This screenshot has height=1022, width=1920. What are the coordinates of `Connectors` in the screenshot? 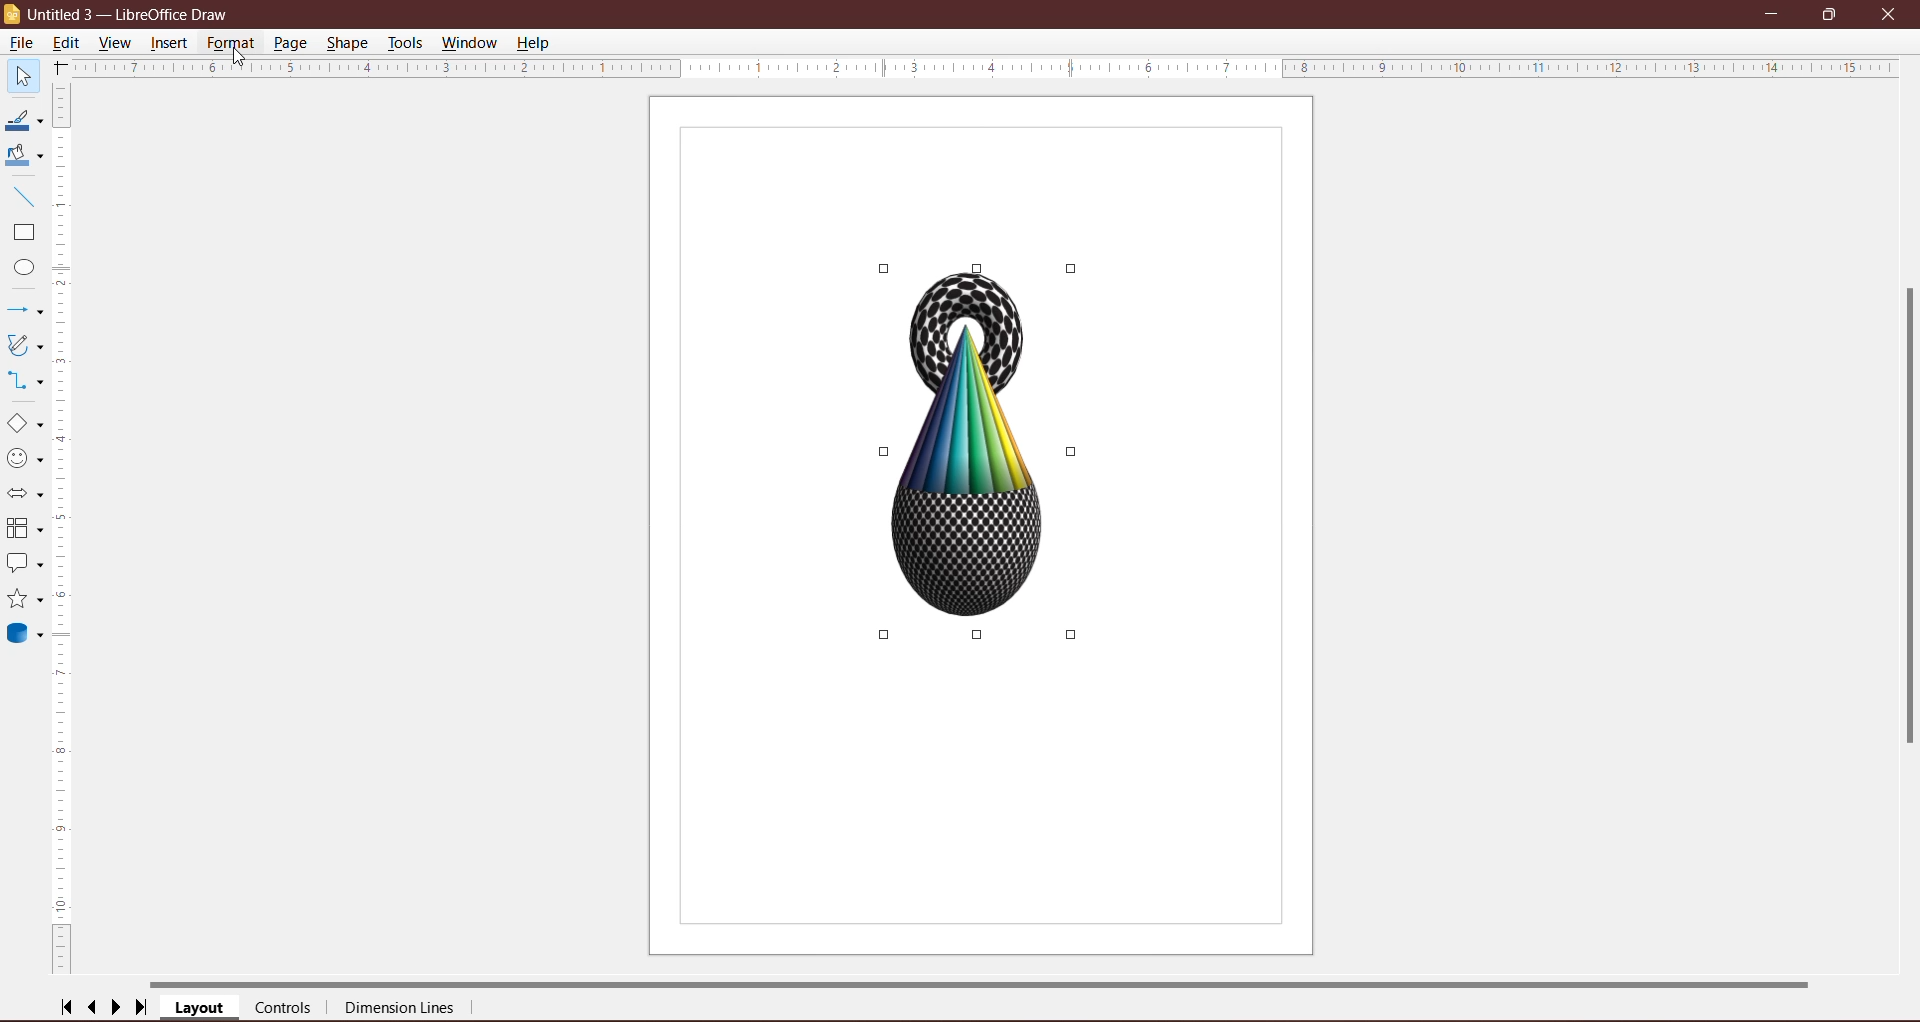 It's located at (25, 379).